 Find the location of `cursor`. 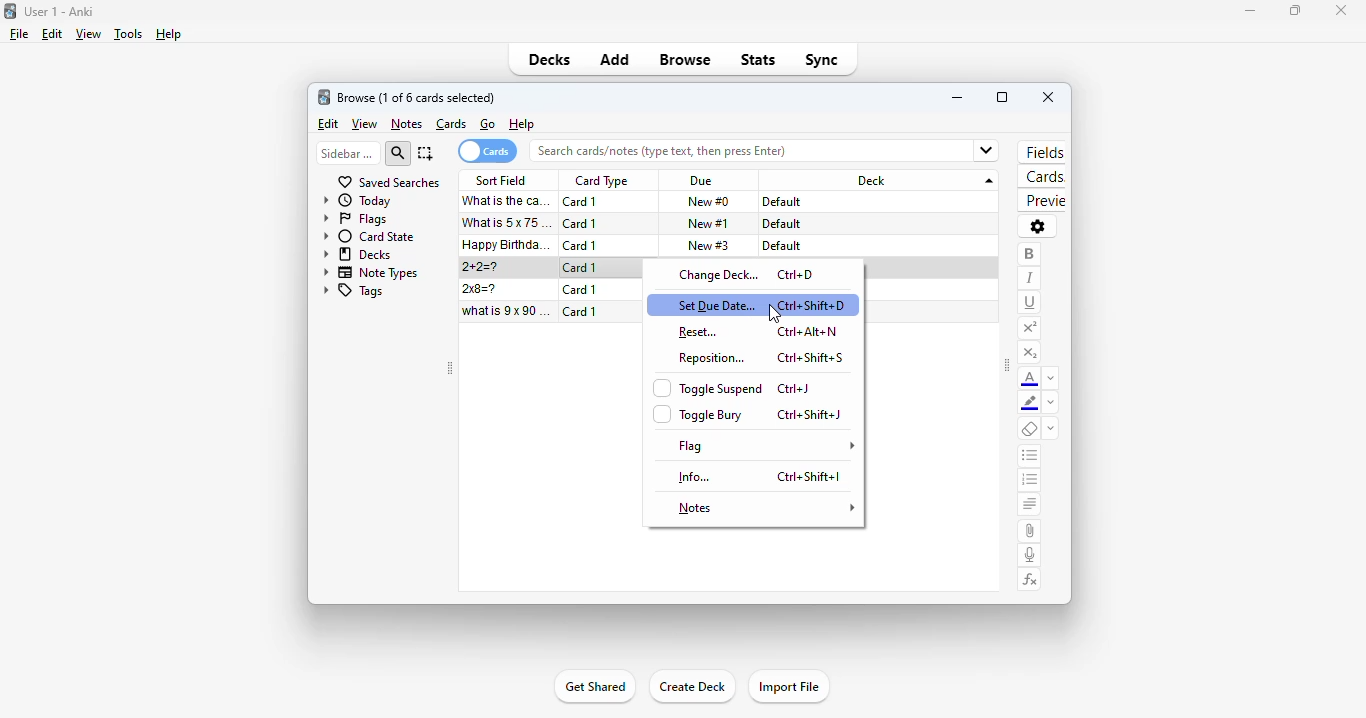

cursor is located at coordinates (773, 314).